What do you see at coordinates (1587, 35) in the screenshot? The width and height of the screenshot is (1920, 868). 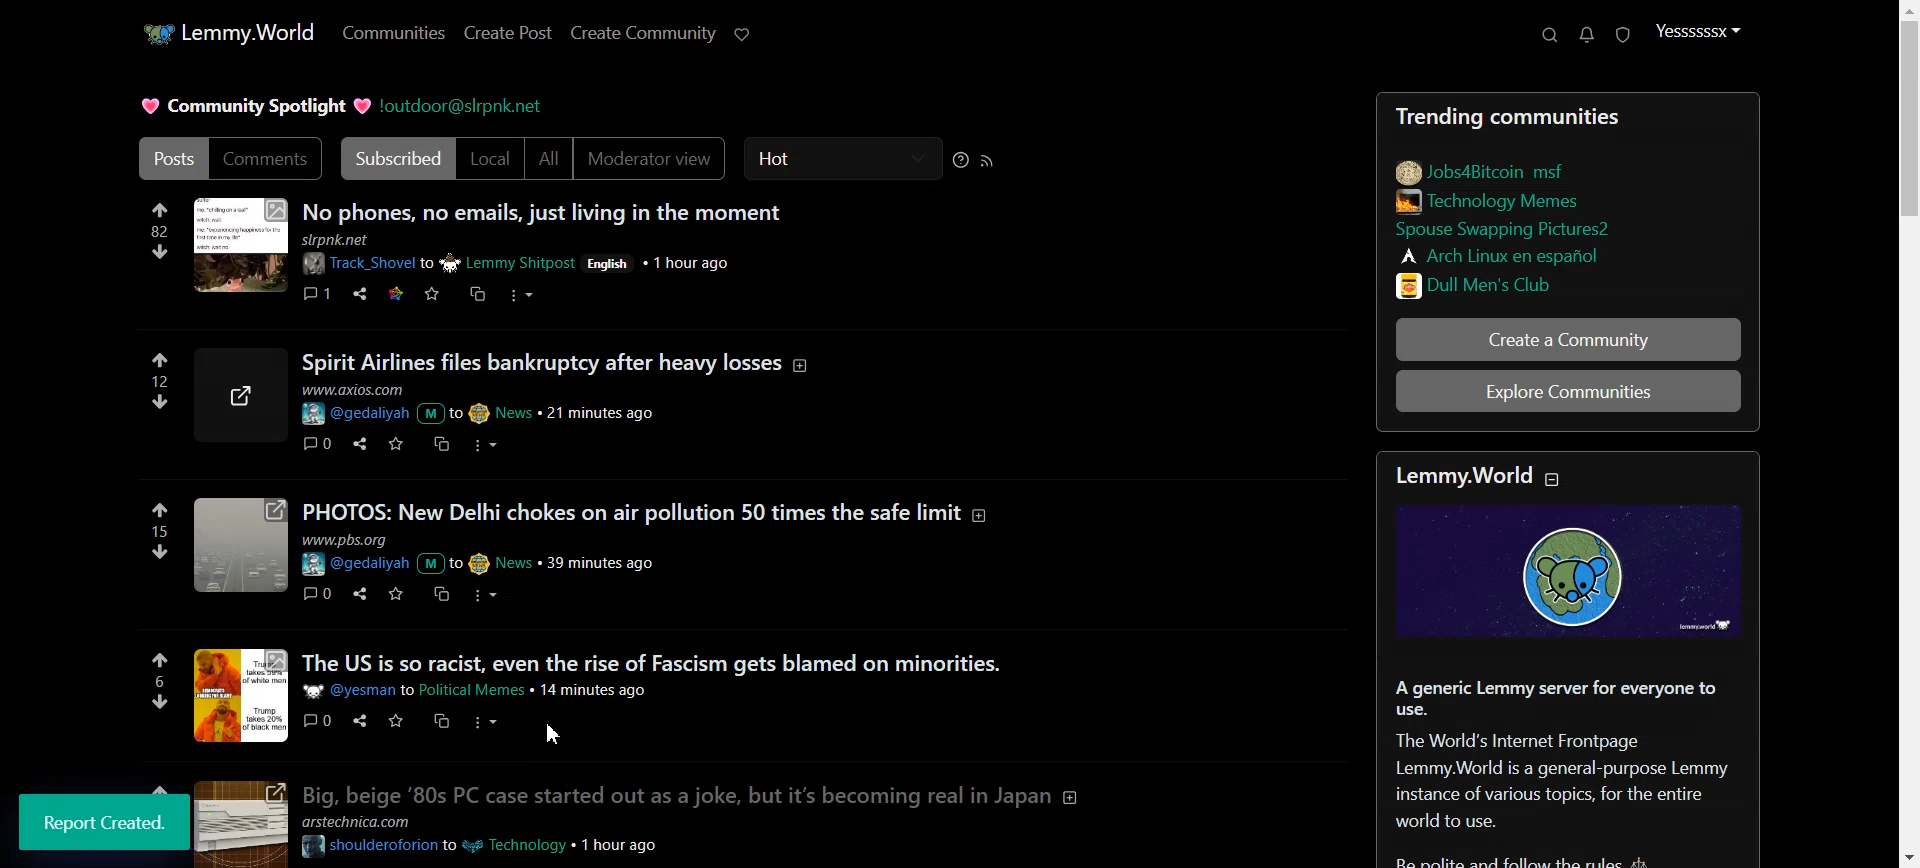 I see `Unread Message` at bounding box center [1587, 35].